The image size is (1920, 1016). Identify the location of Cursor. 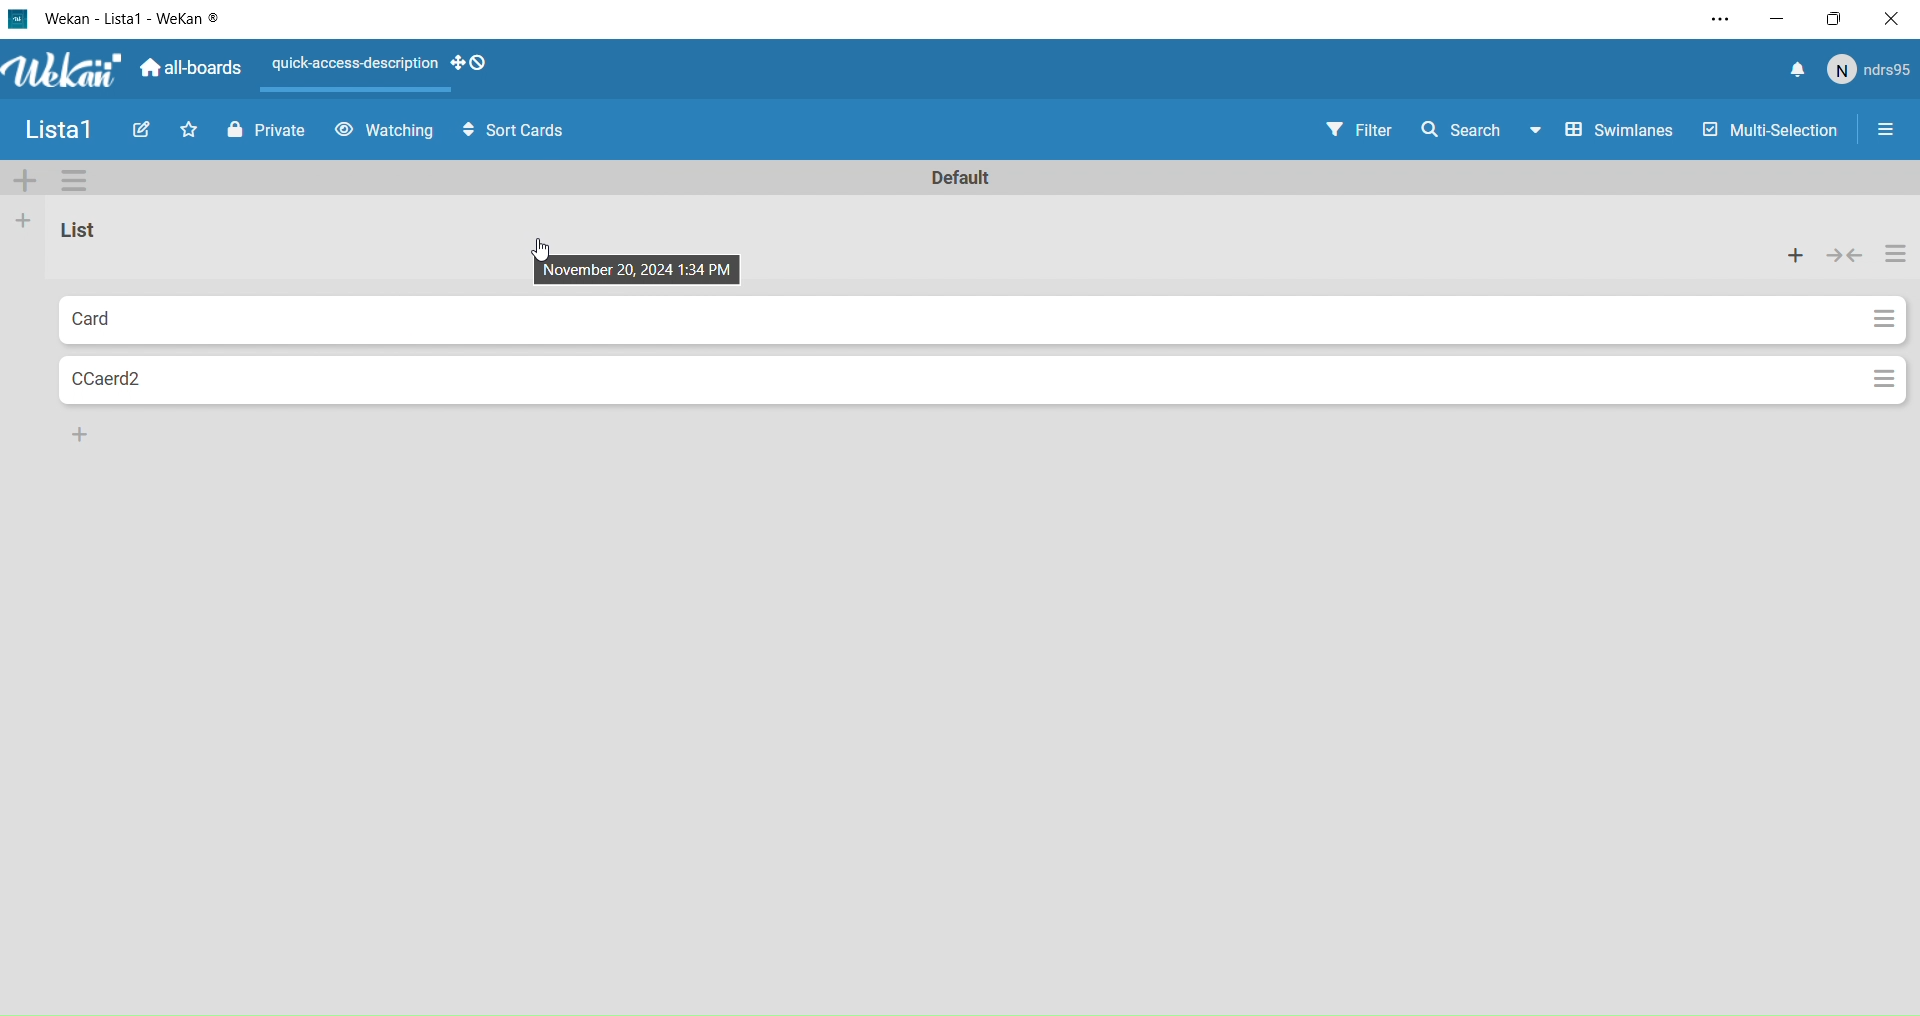
(652, 263).